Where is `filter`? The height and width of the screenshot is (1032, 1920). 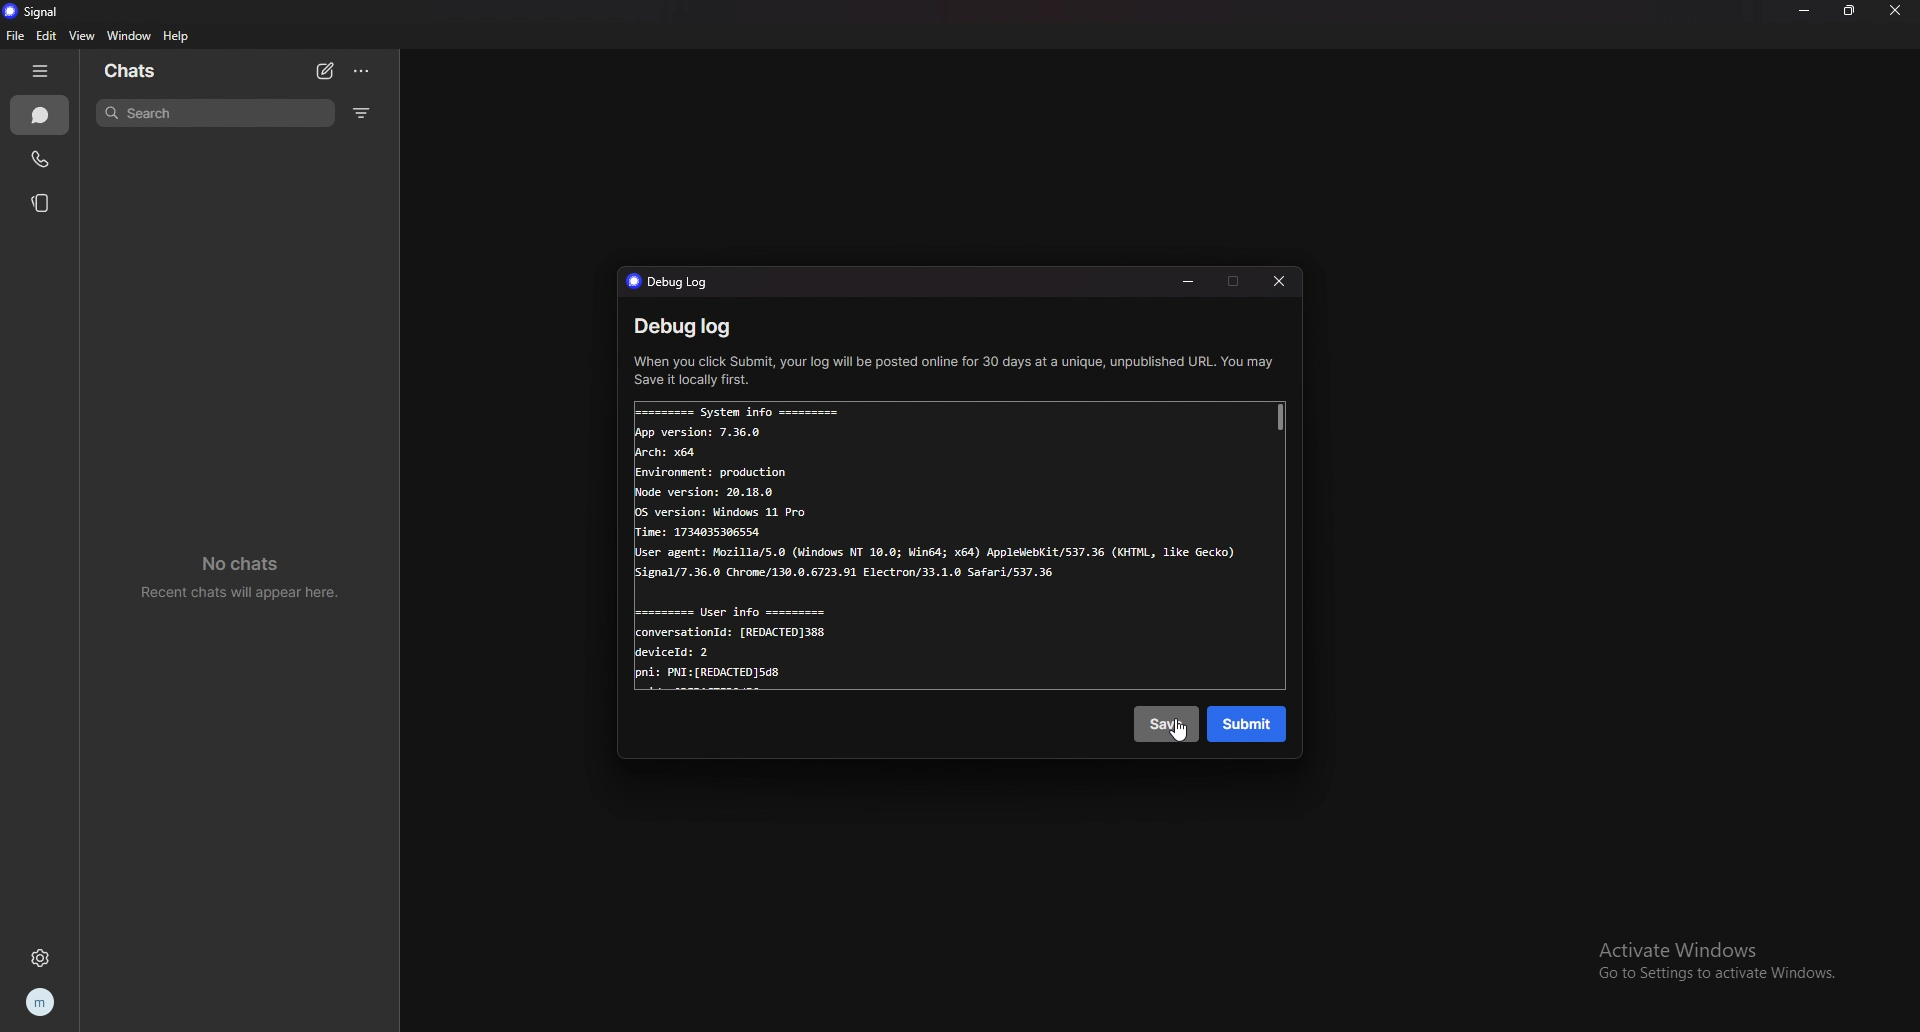
filter is located at coordinates (363, 112).